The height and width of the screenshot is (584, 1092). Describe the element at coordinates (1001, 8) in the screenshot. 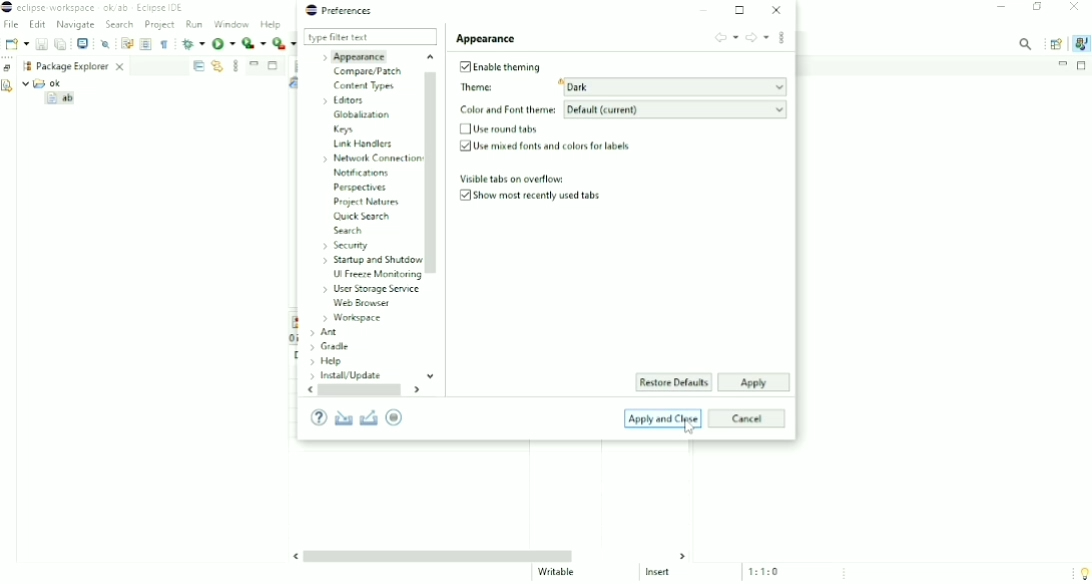

I see `Minimize` at that location.